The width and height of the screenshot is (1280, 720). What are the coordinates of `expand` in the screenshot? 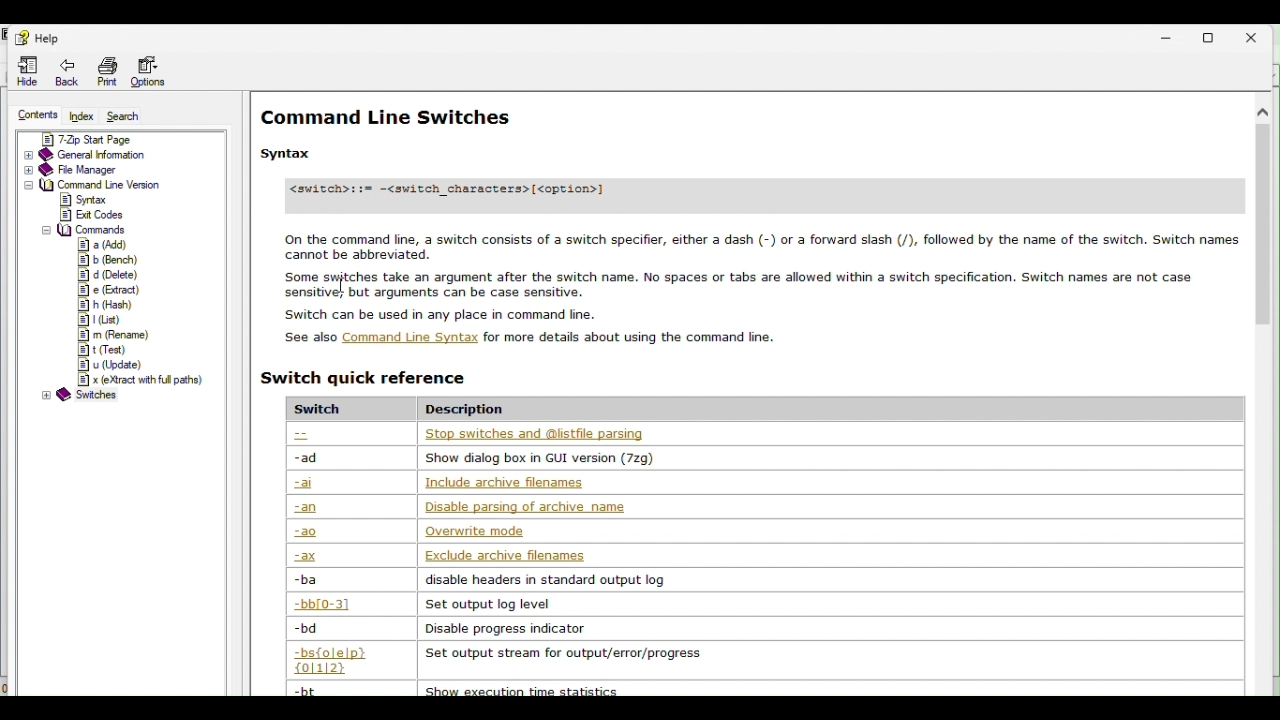 It's located at (28, 171).